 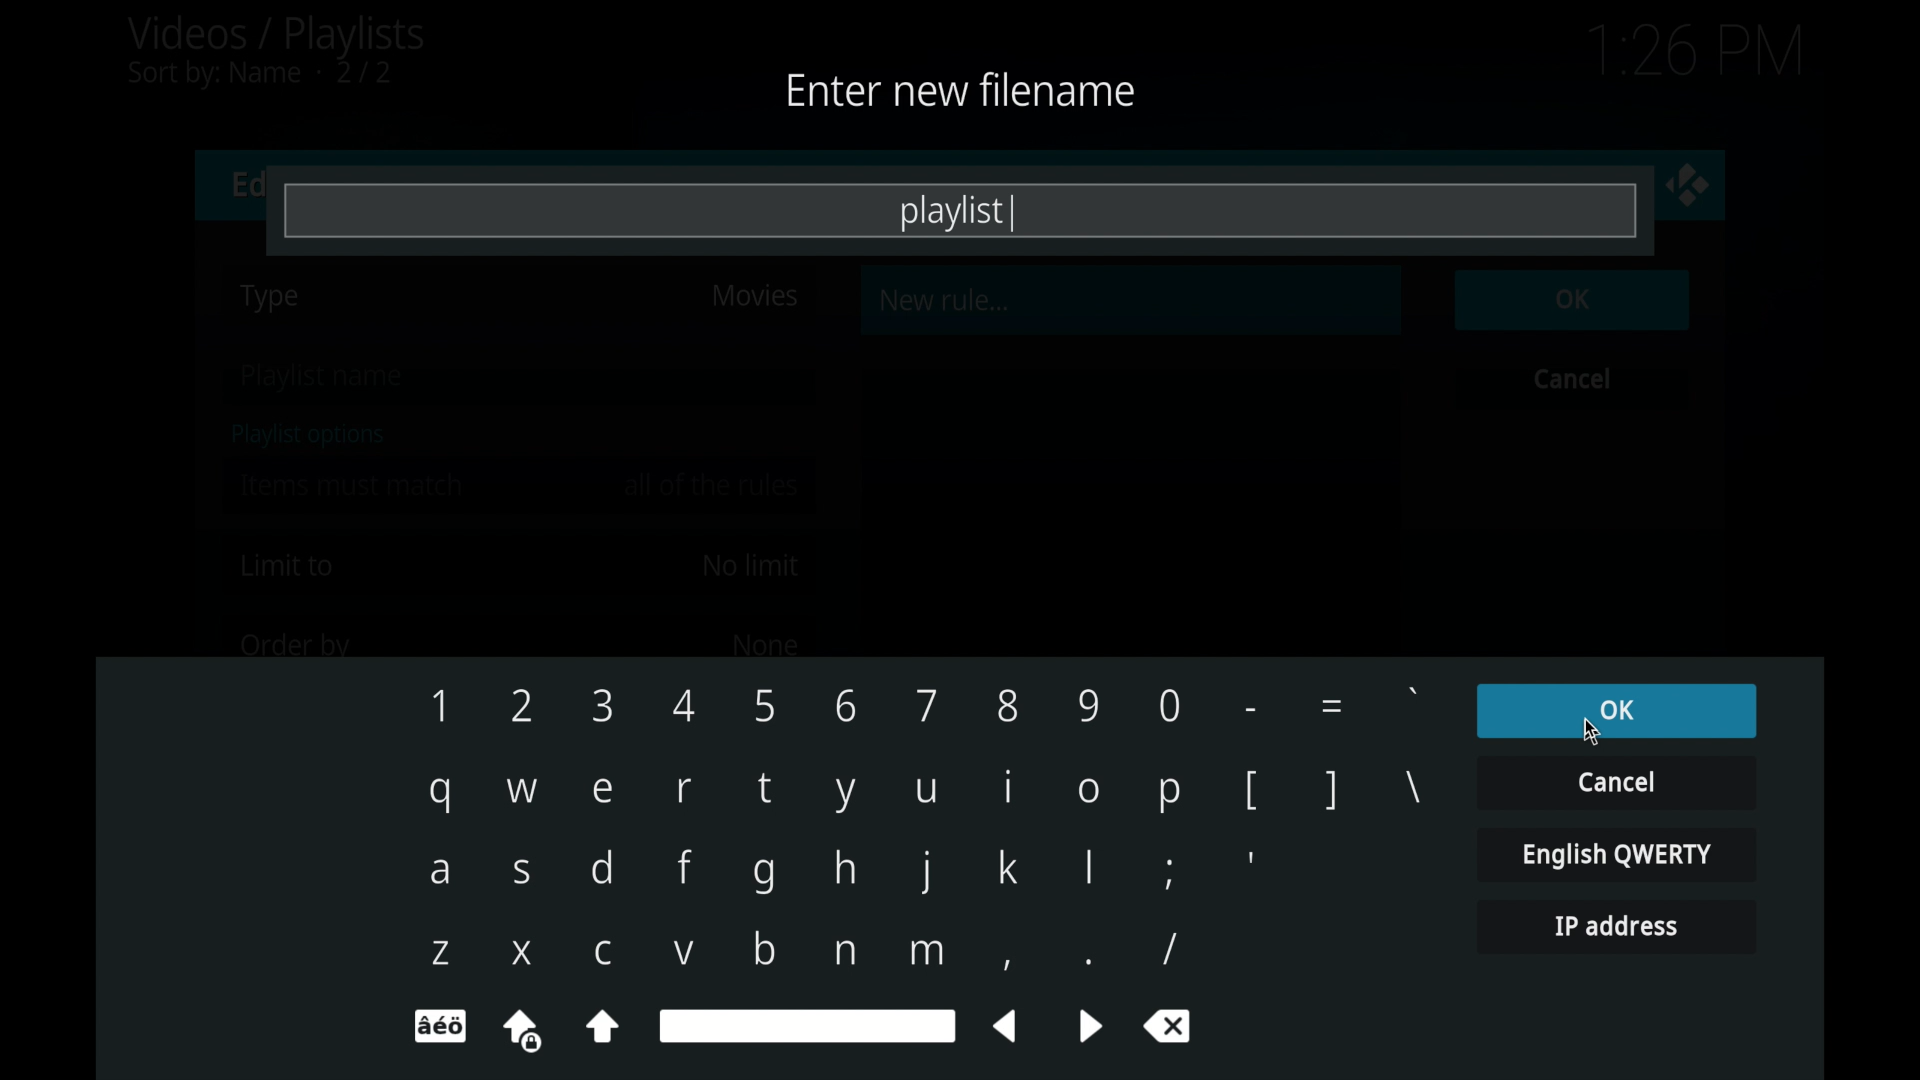 I want to click on ok, so click(x=1573, y=300).